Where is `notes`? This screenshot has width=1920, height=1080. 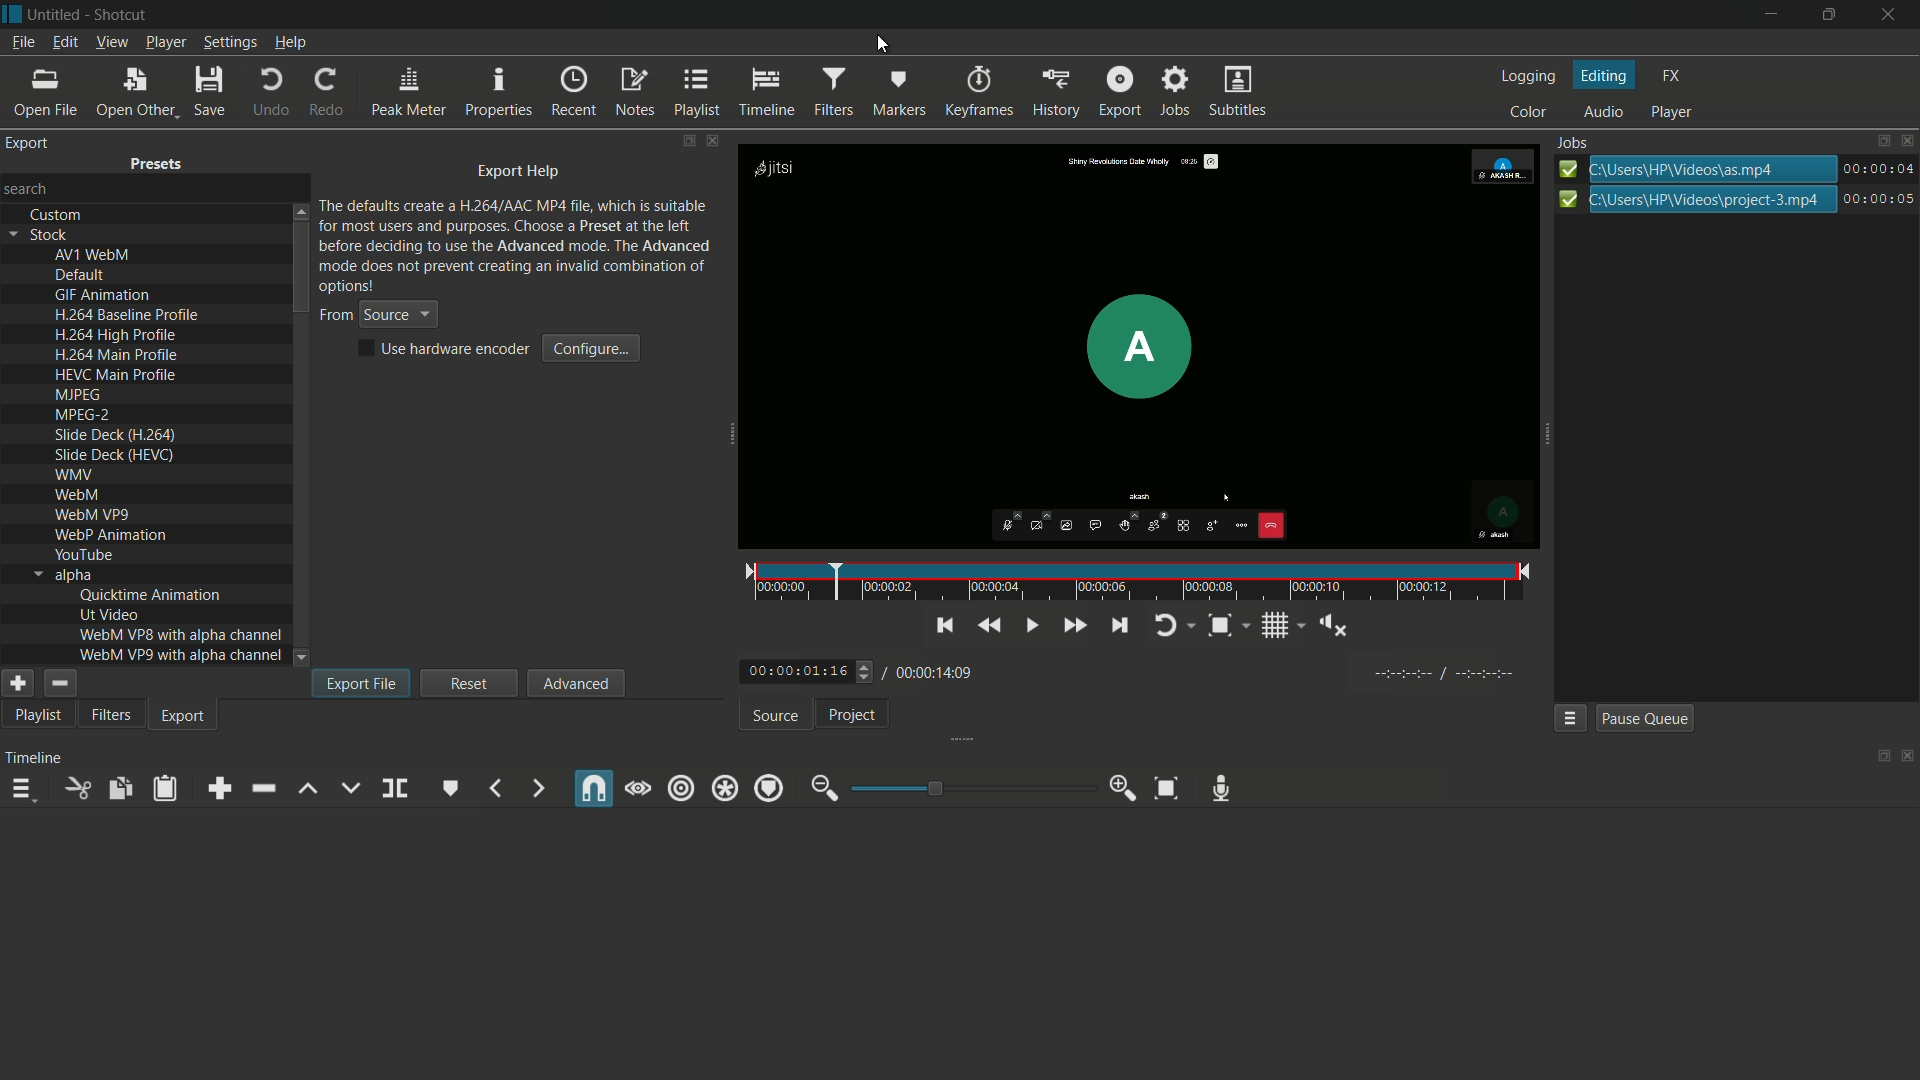 notes is located at coordinates (634, 93).